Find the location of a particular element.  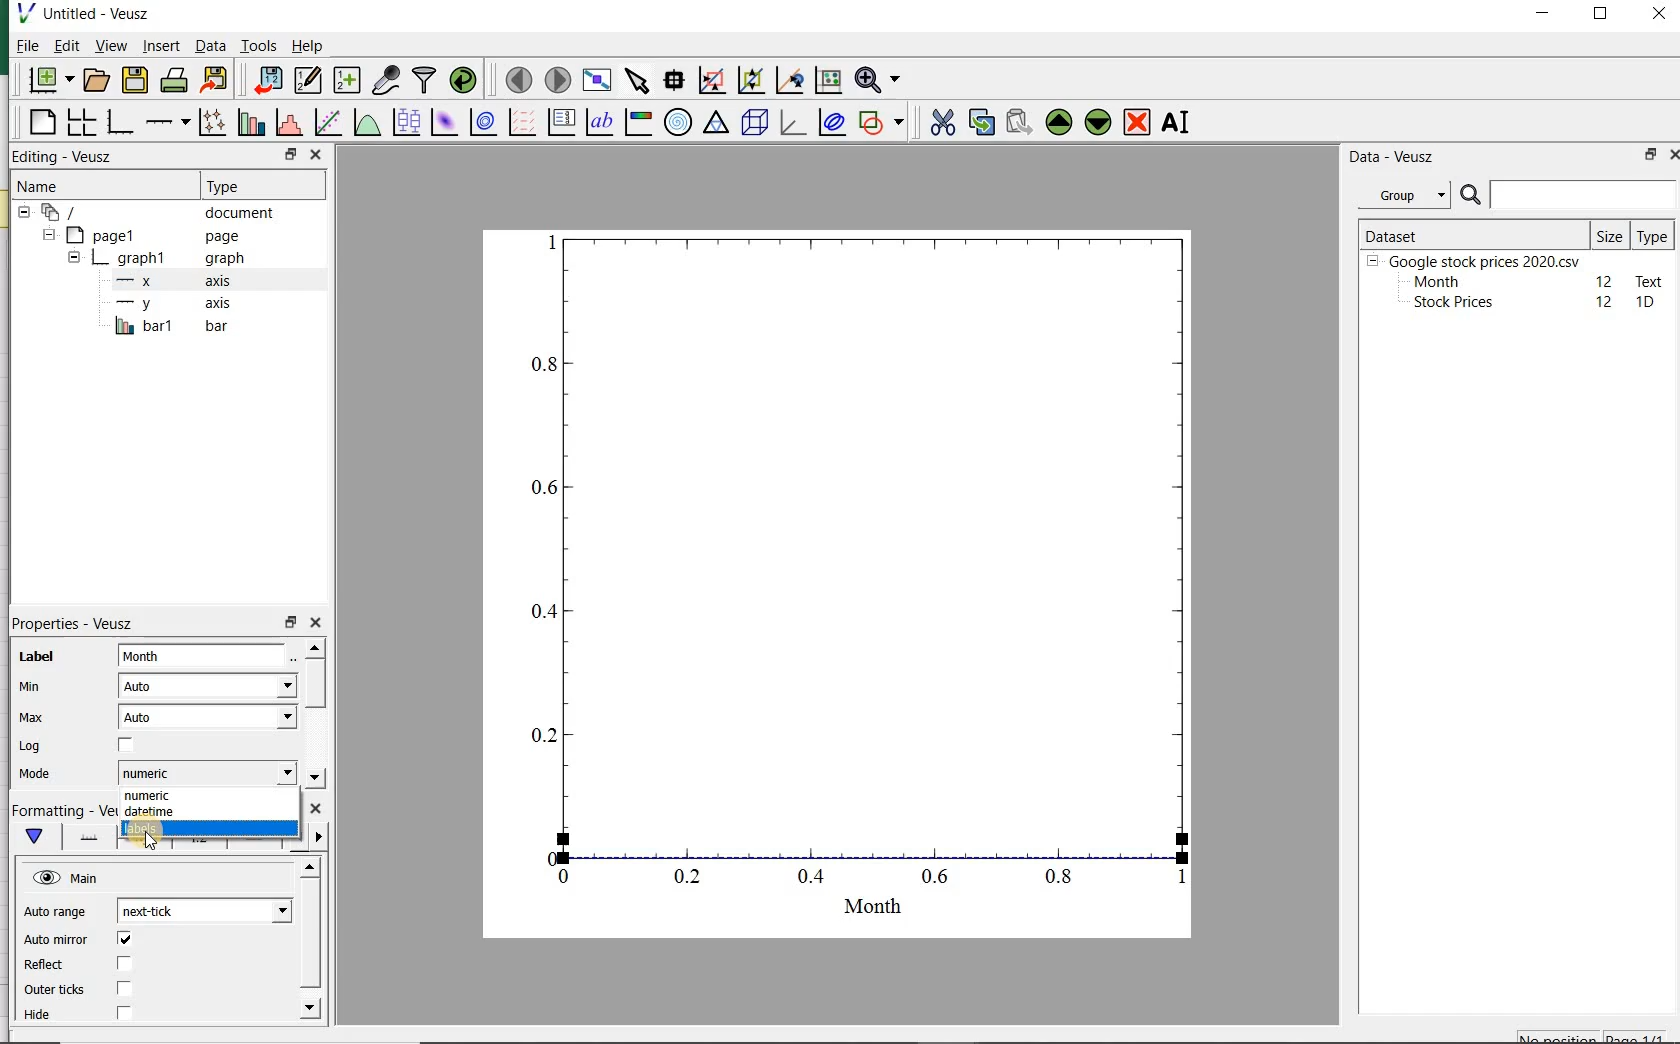

capture remote data is located at coordinates (386, 81).